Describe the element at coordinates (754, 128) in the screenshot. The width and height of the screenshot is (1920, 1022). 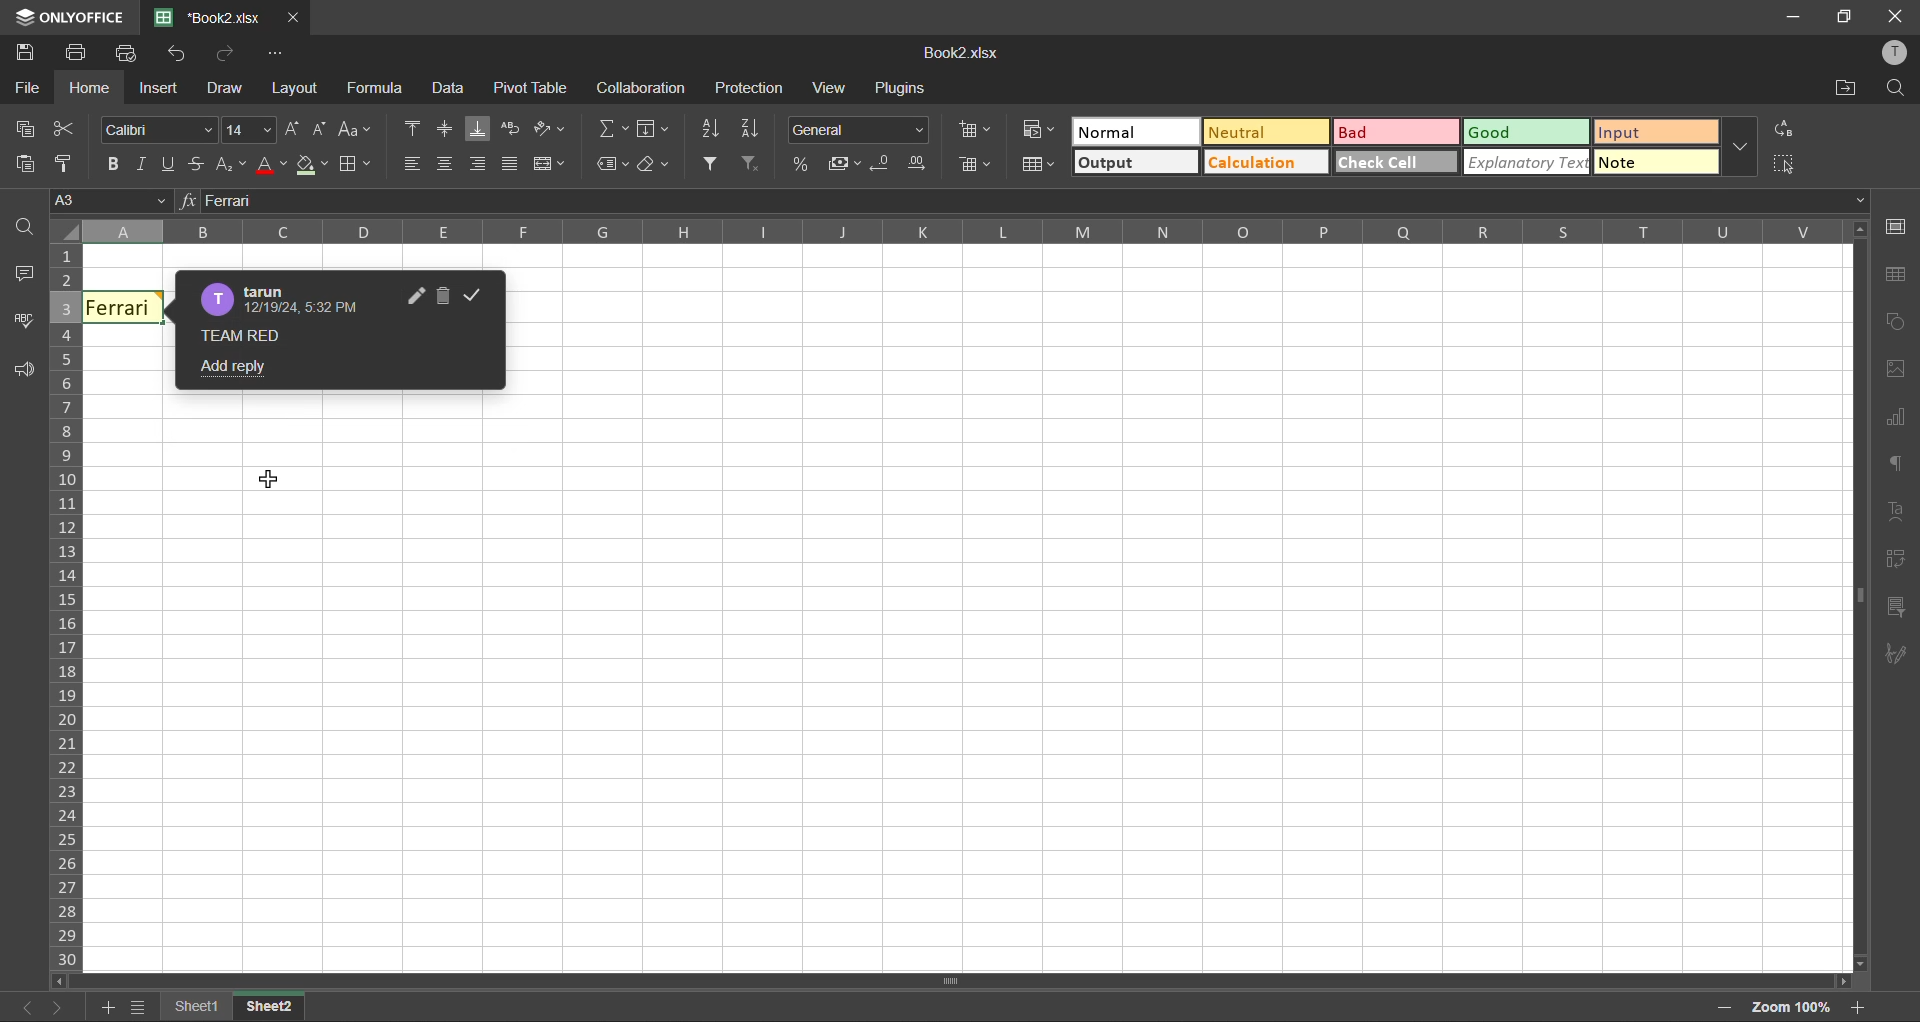
I see `sort descending` at that location.